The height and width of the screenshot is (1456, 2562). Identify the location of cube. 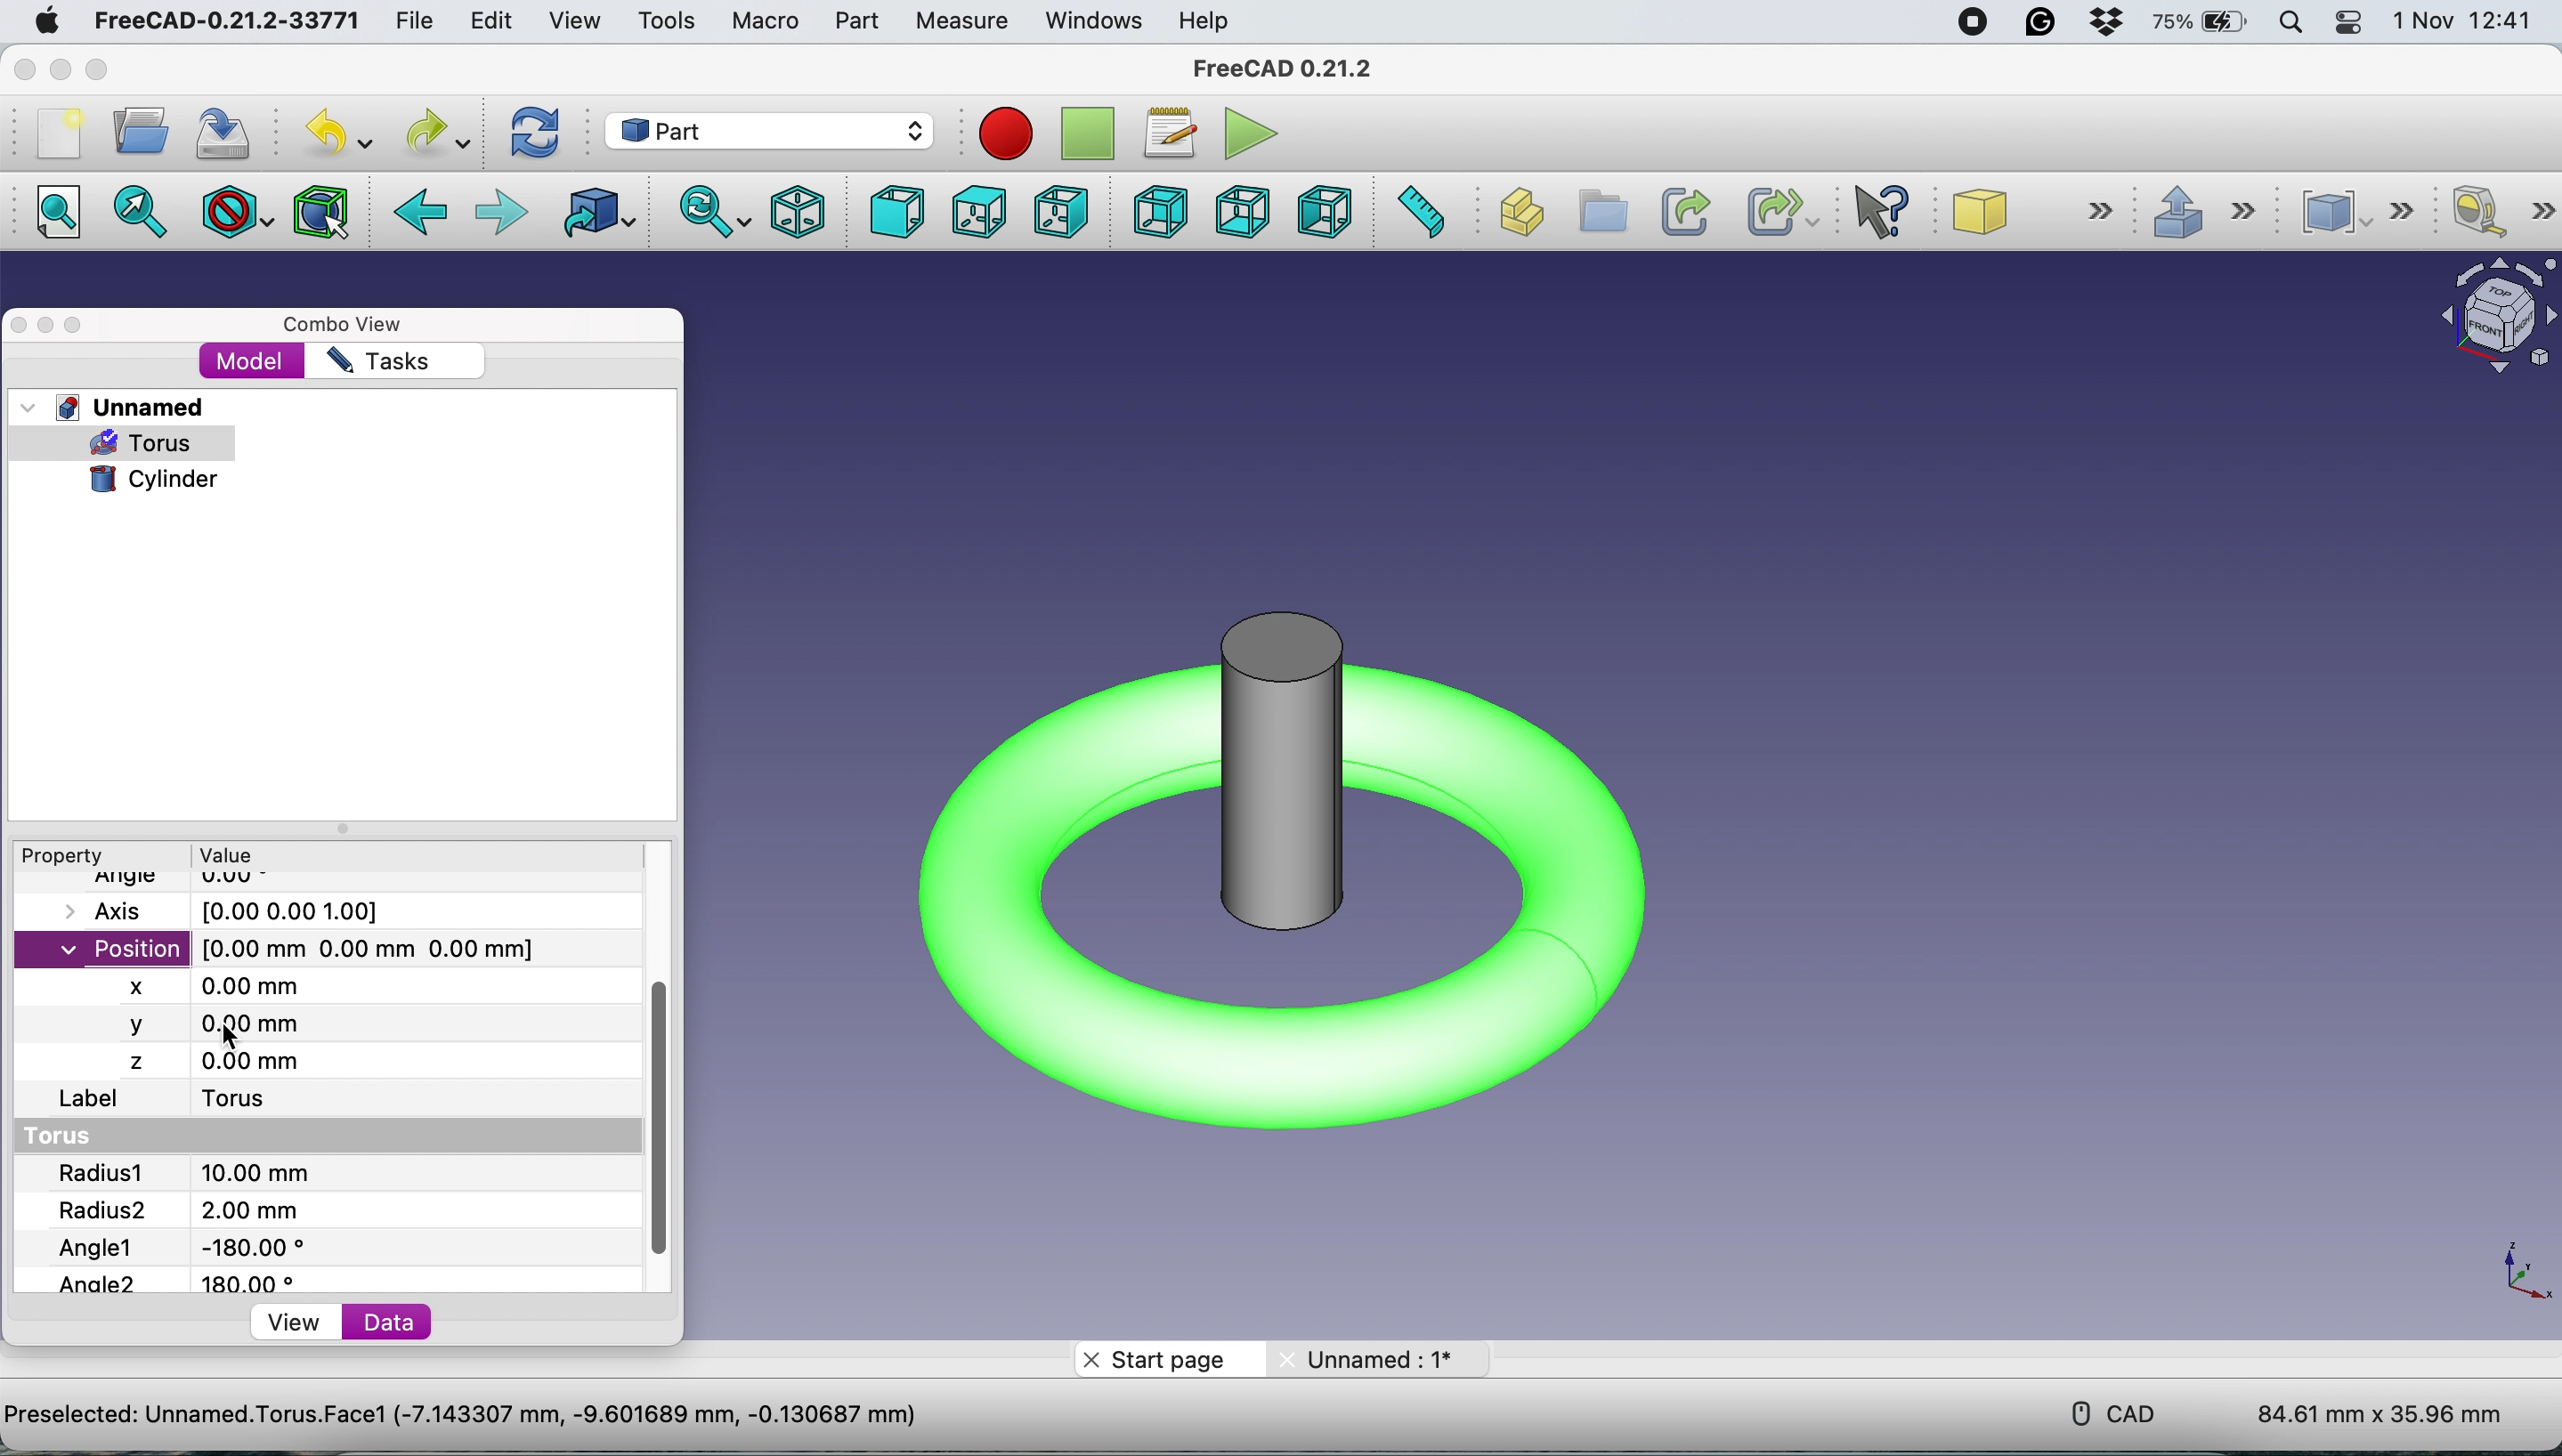
(2036, 212).